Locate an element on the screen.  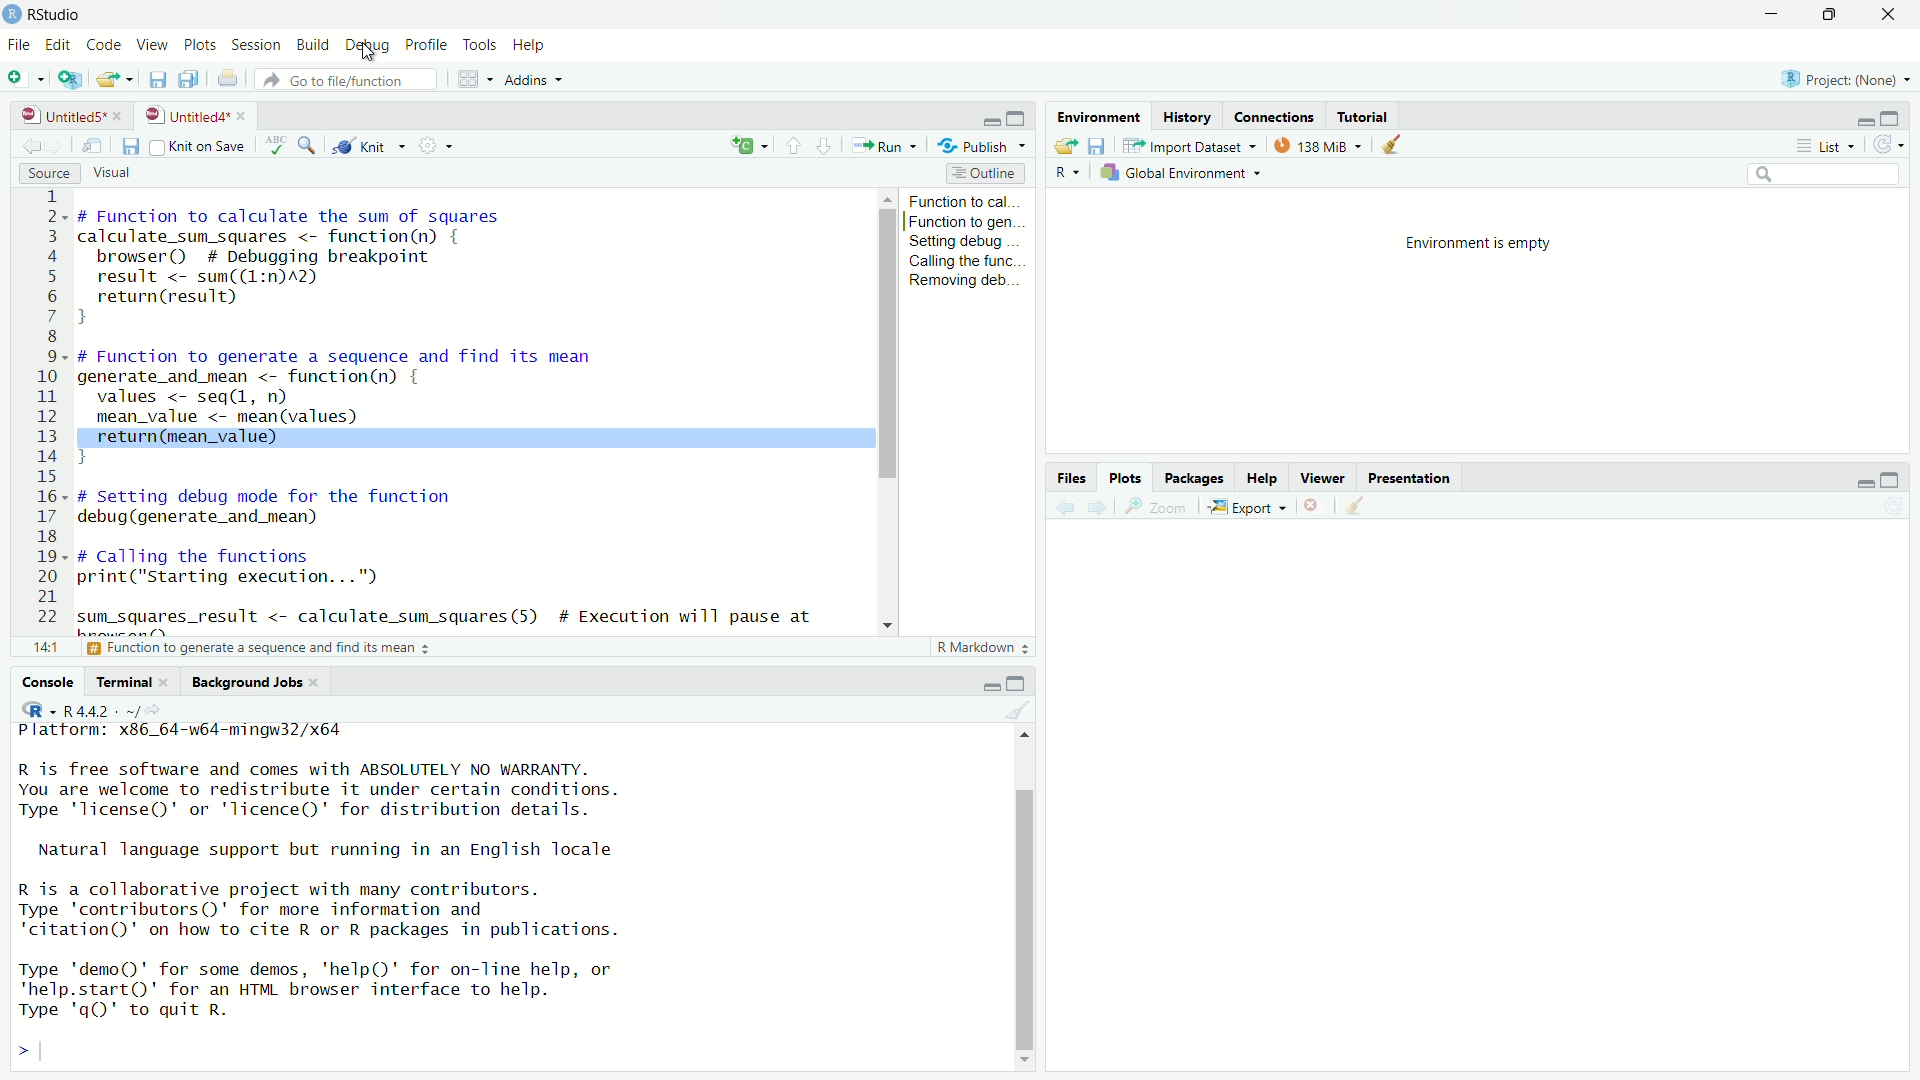
view the current working directory is located at coordinates (159, 709).